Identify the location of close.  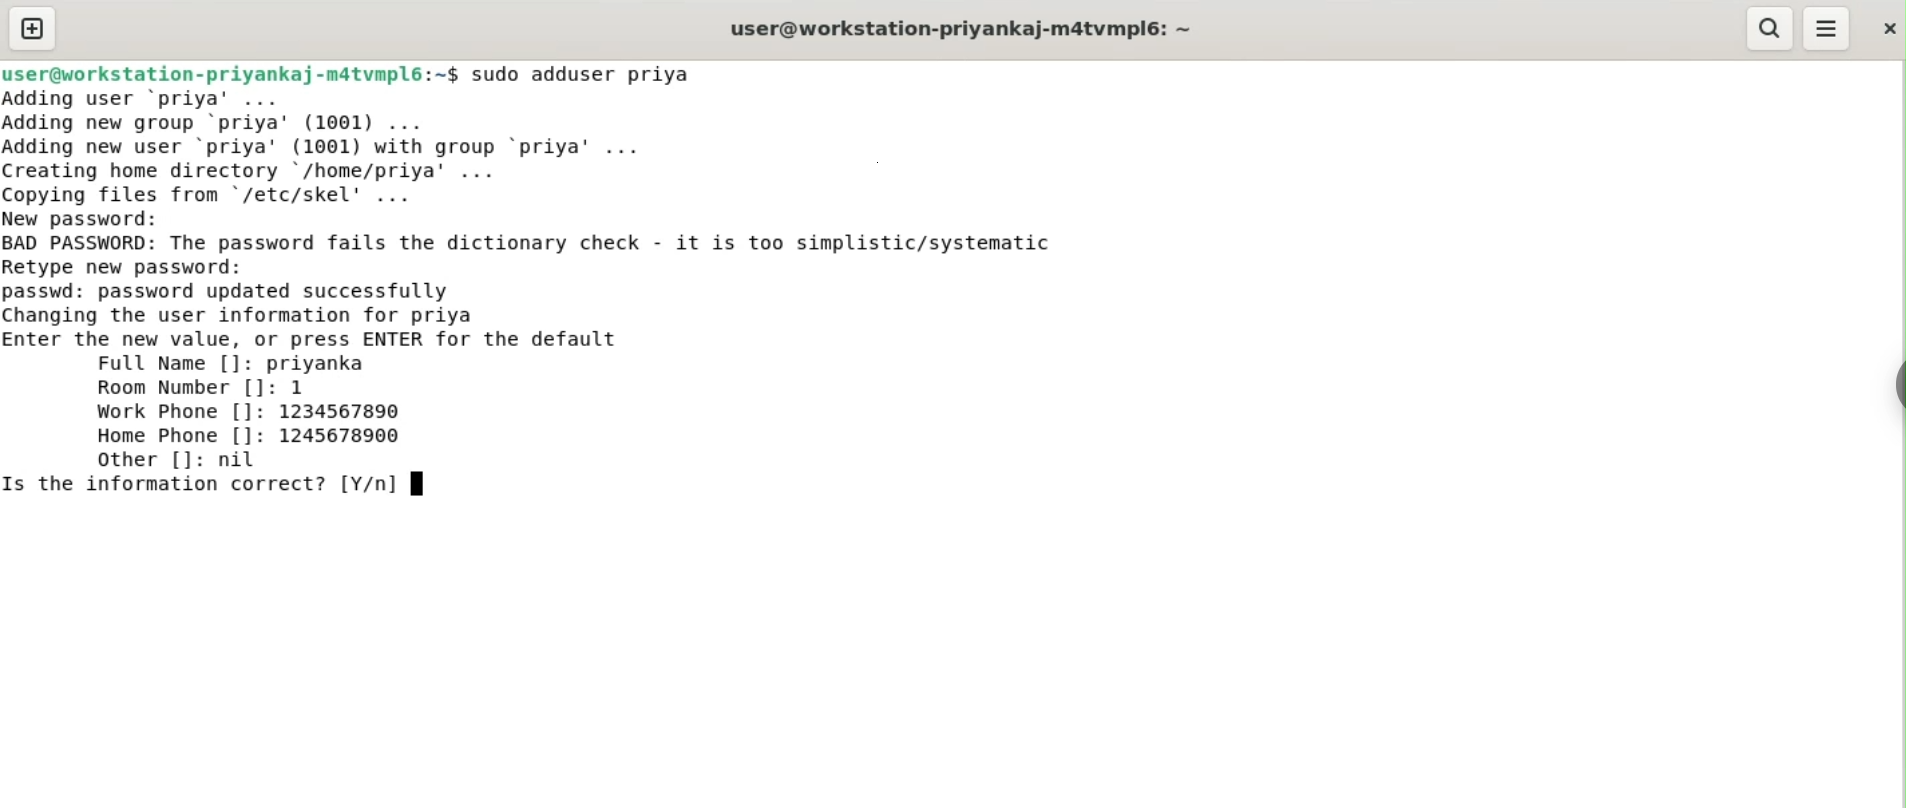
(1887, 23).